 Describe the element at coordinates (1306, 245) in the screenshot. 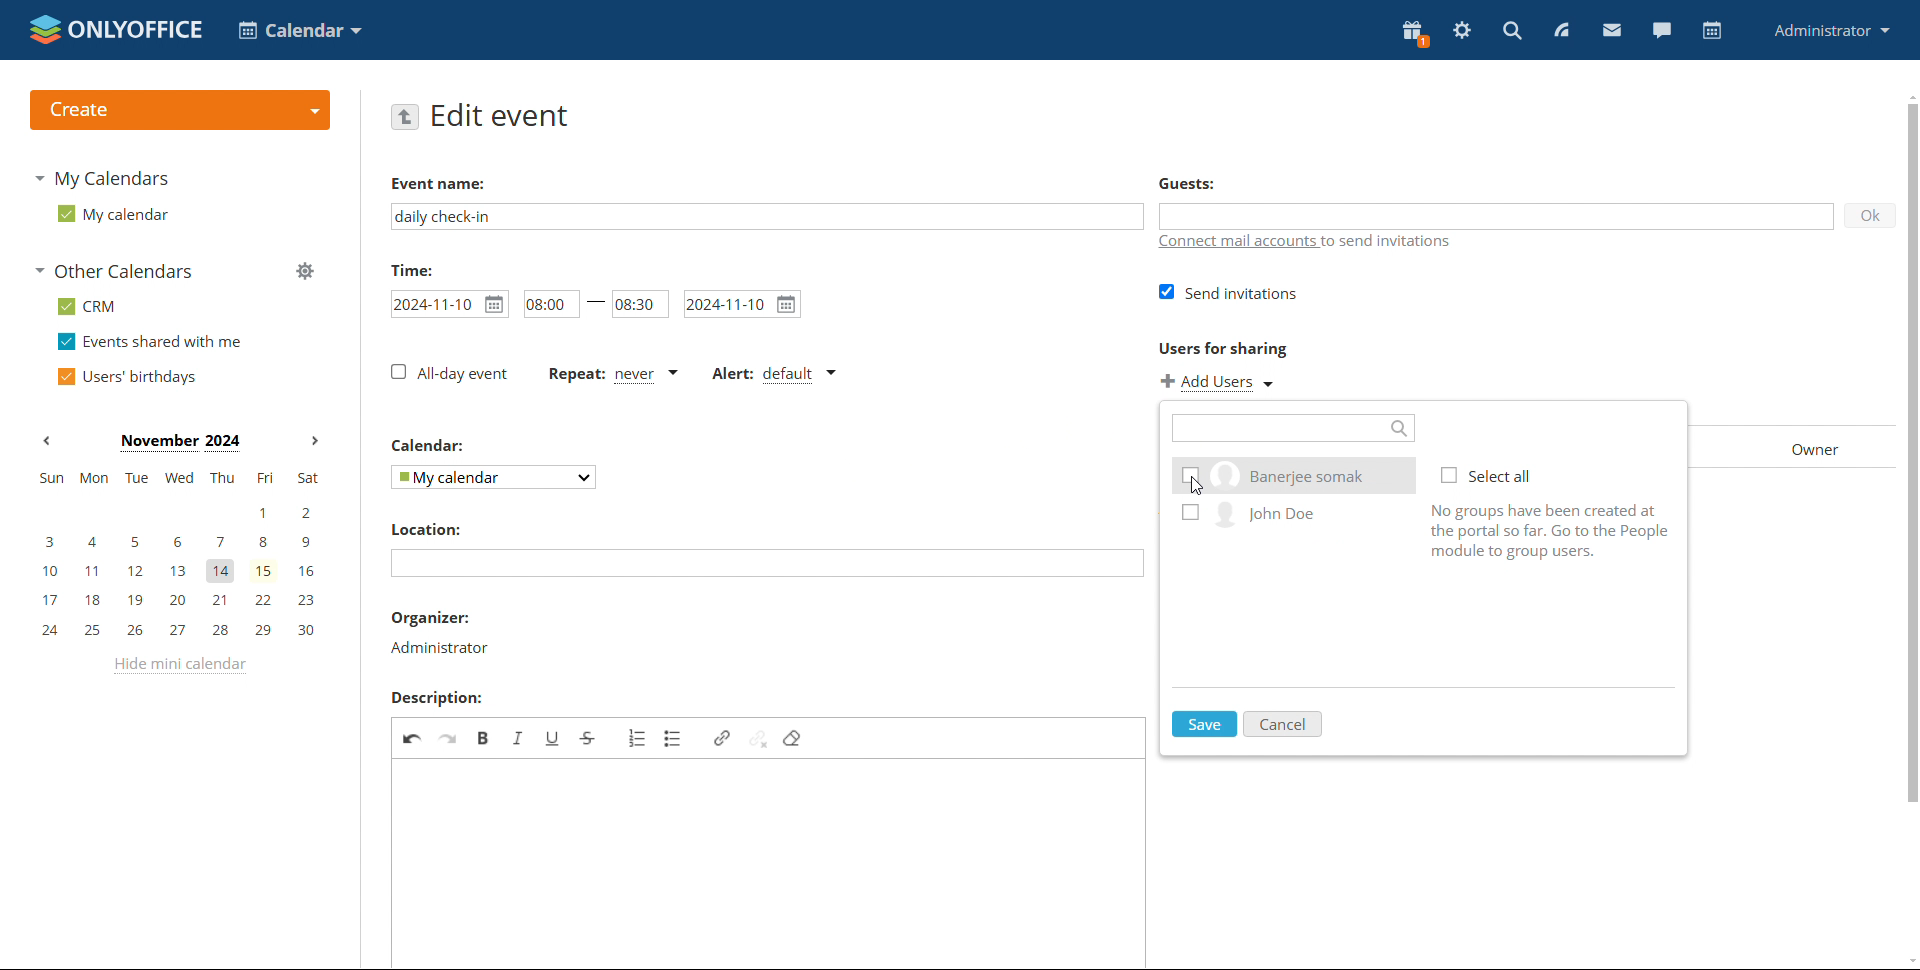

I see `connect mail accounts` at that location.